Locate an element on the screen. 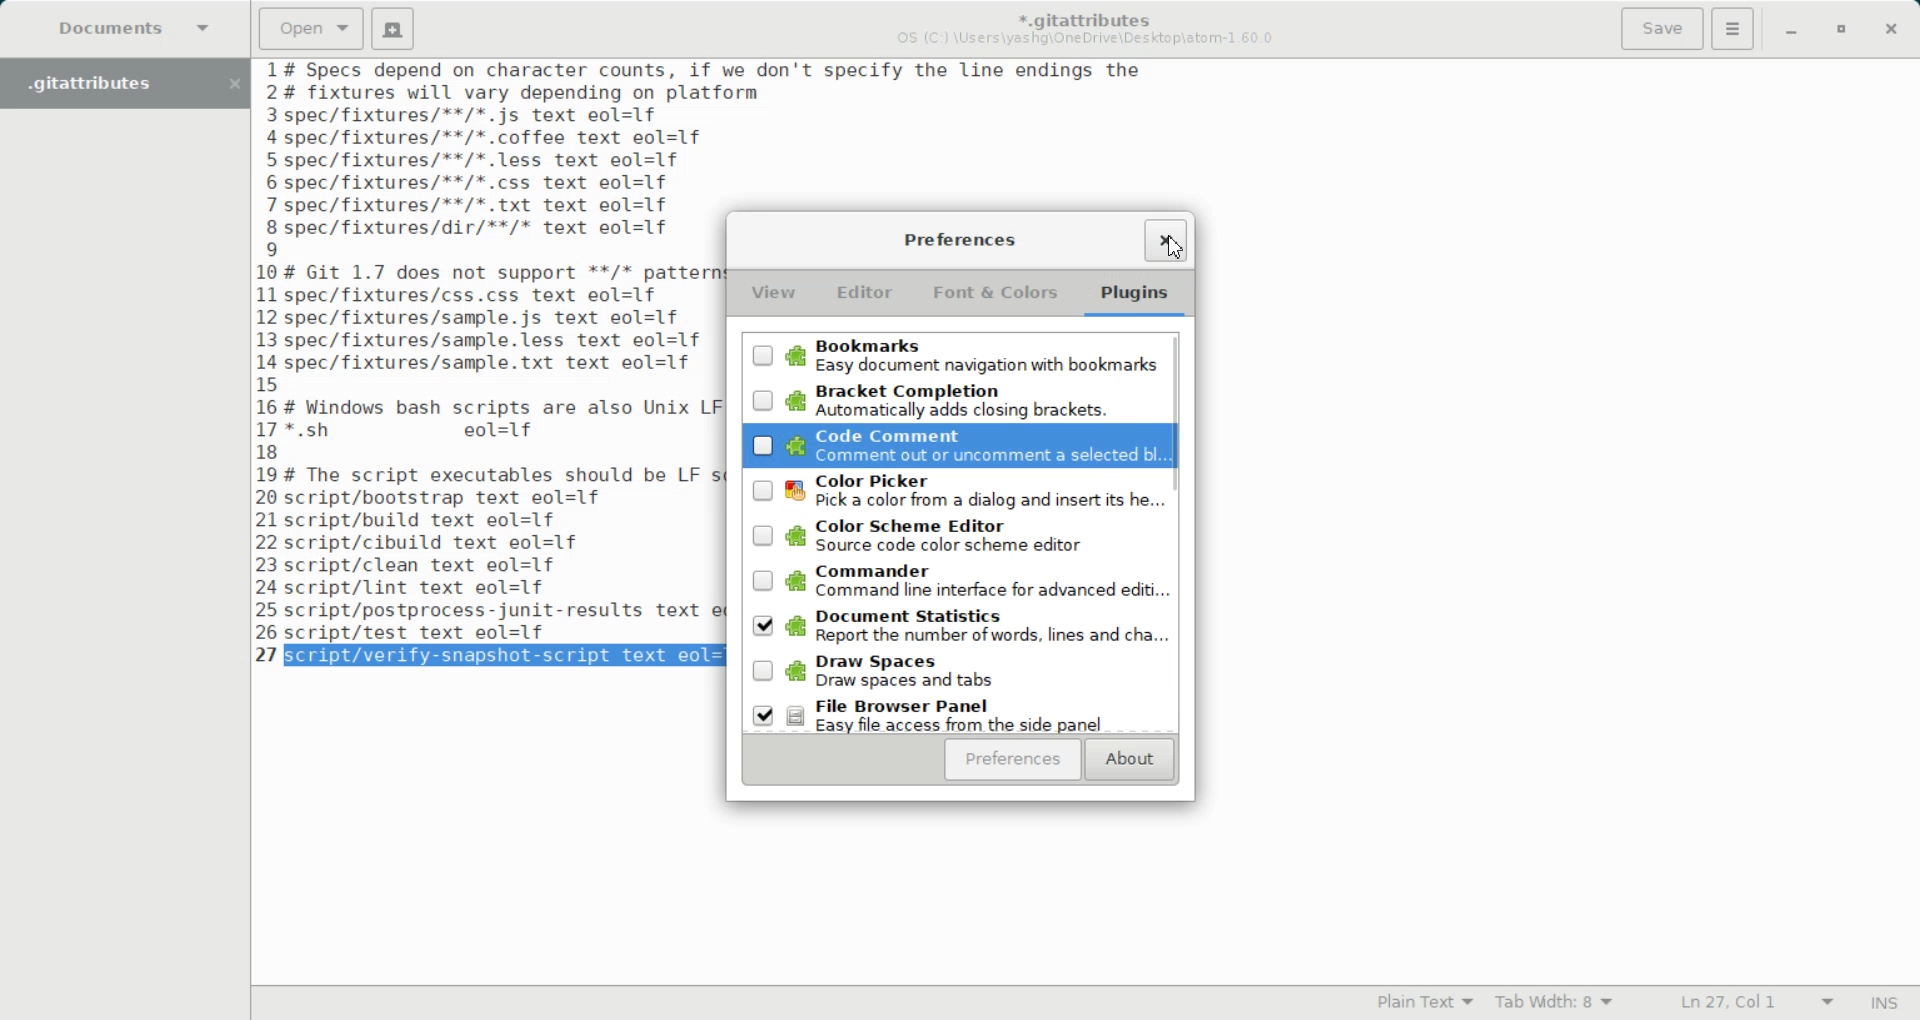  Minimize is located at coordinates (1790, 32).